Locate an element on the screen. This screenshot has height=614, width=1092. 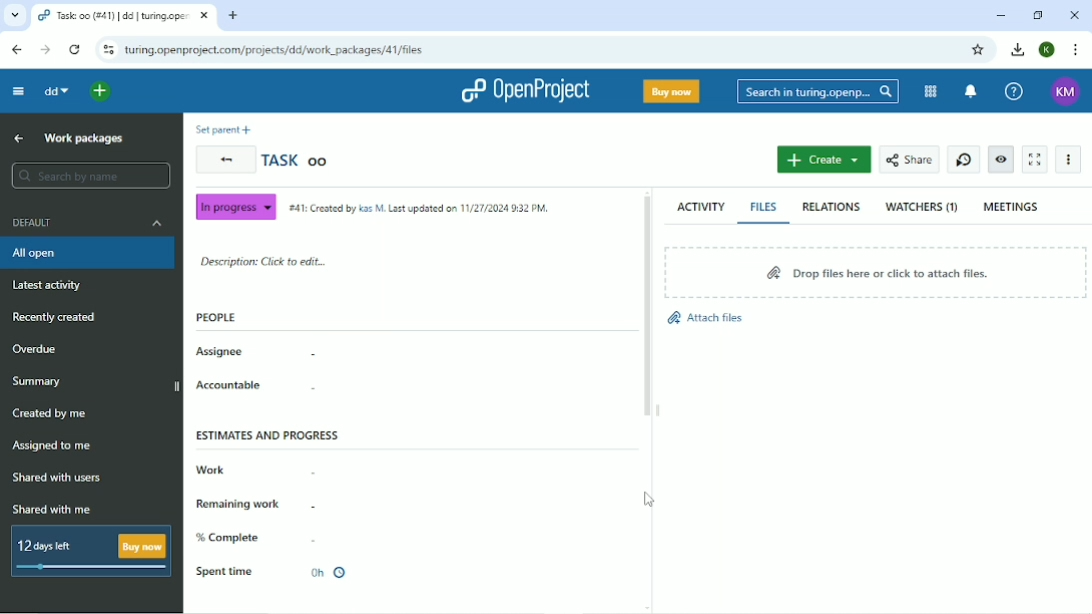
Attach files is located at coordinates (706, 317).